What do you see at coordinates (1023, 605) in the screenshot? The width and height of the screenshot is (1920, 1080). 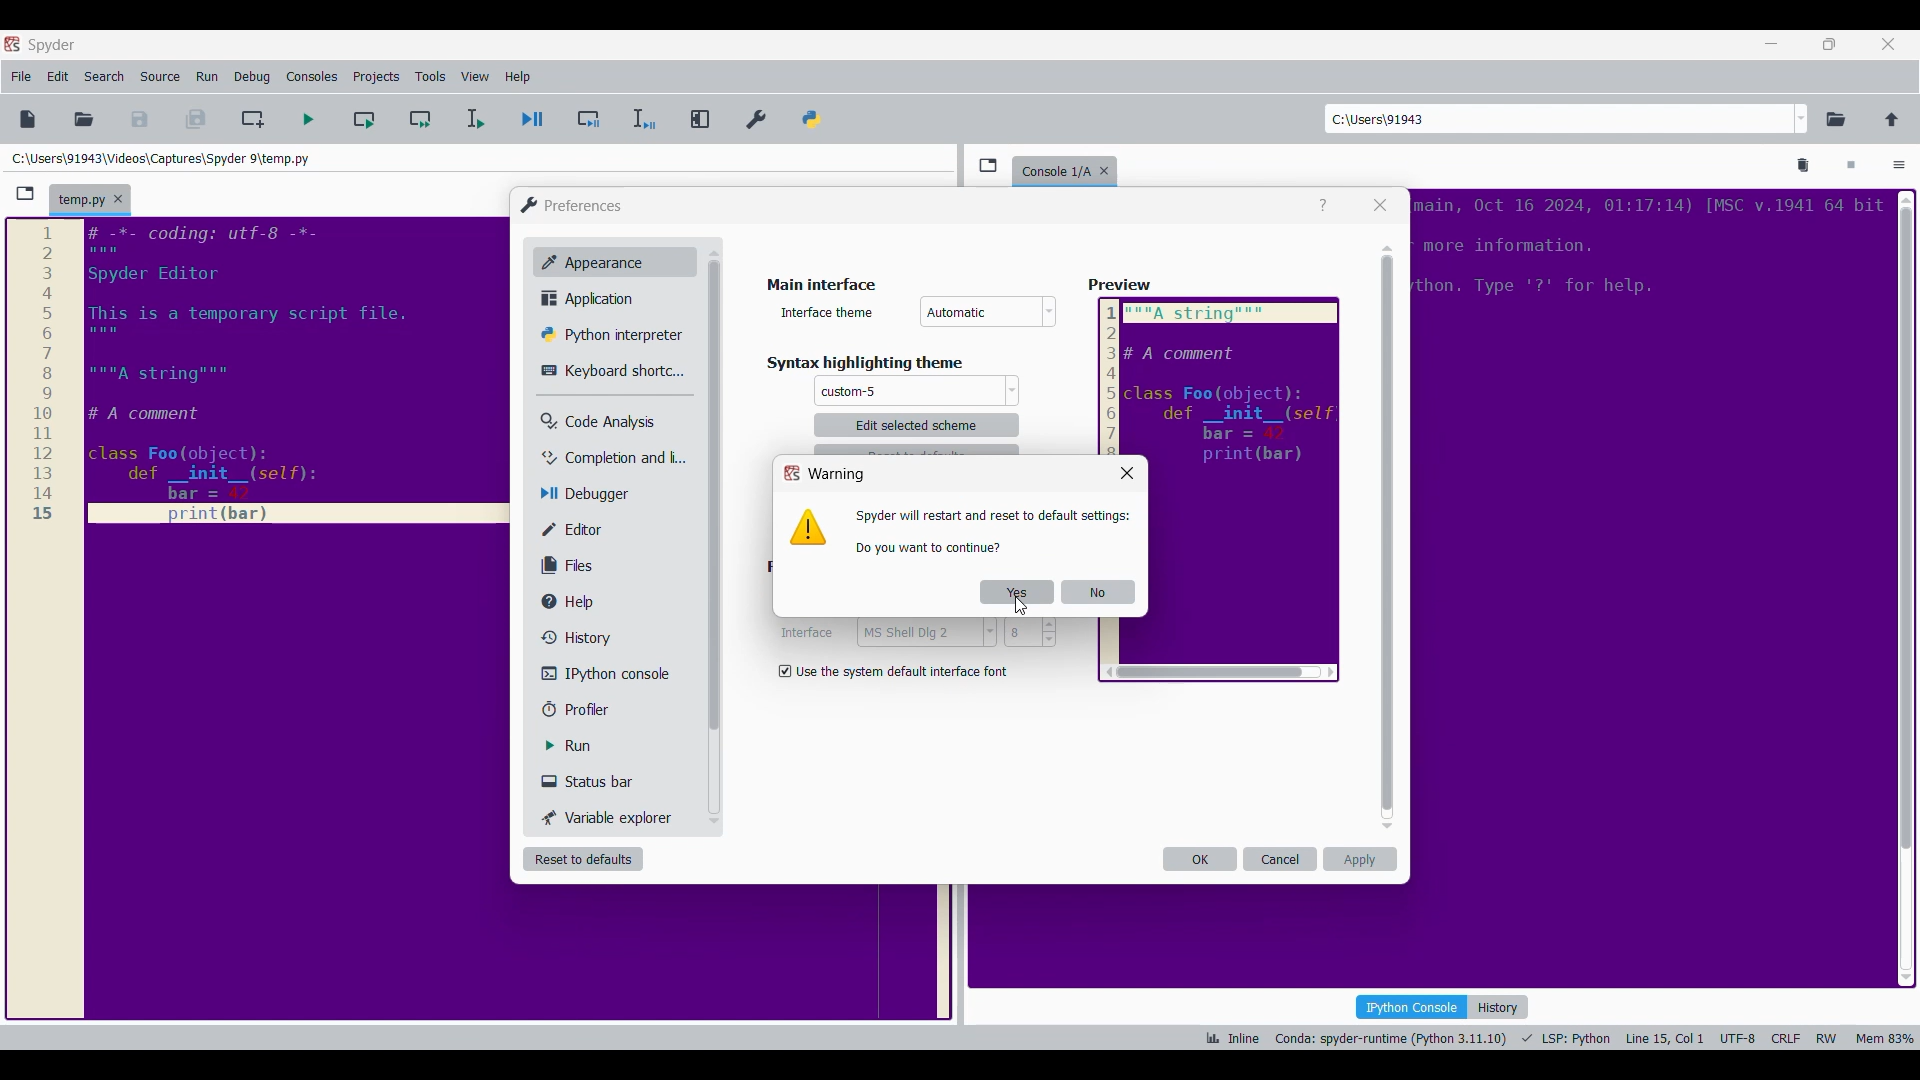 I see `cursor` at bounding box center [1023, 605].